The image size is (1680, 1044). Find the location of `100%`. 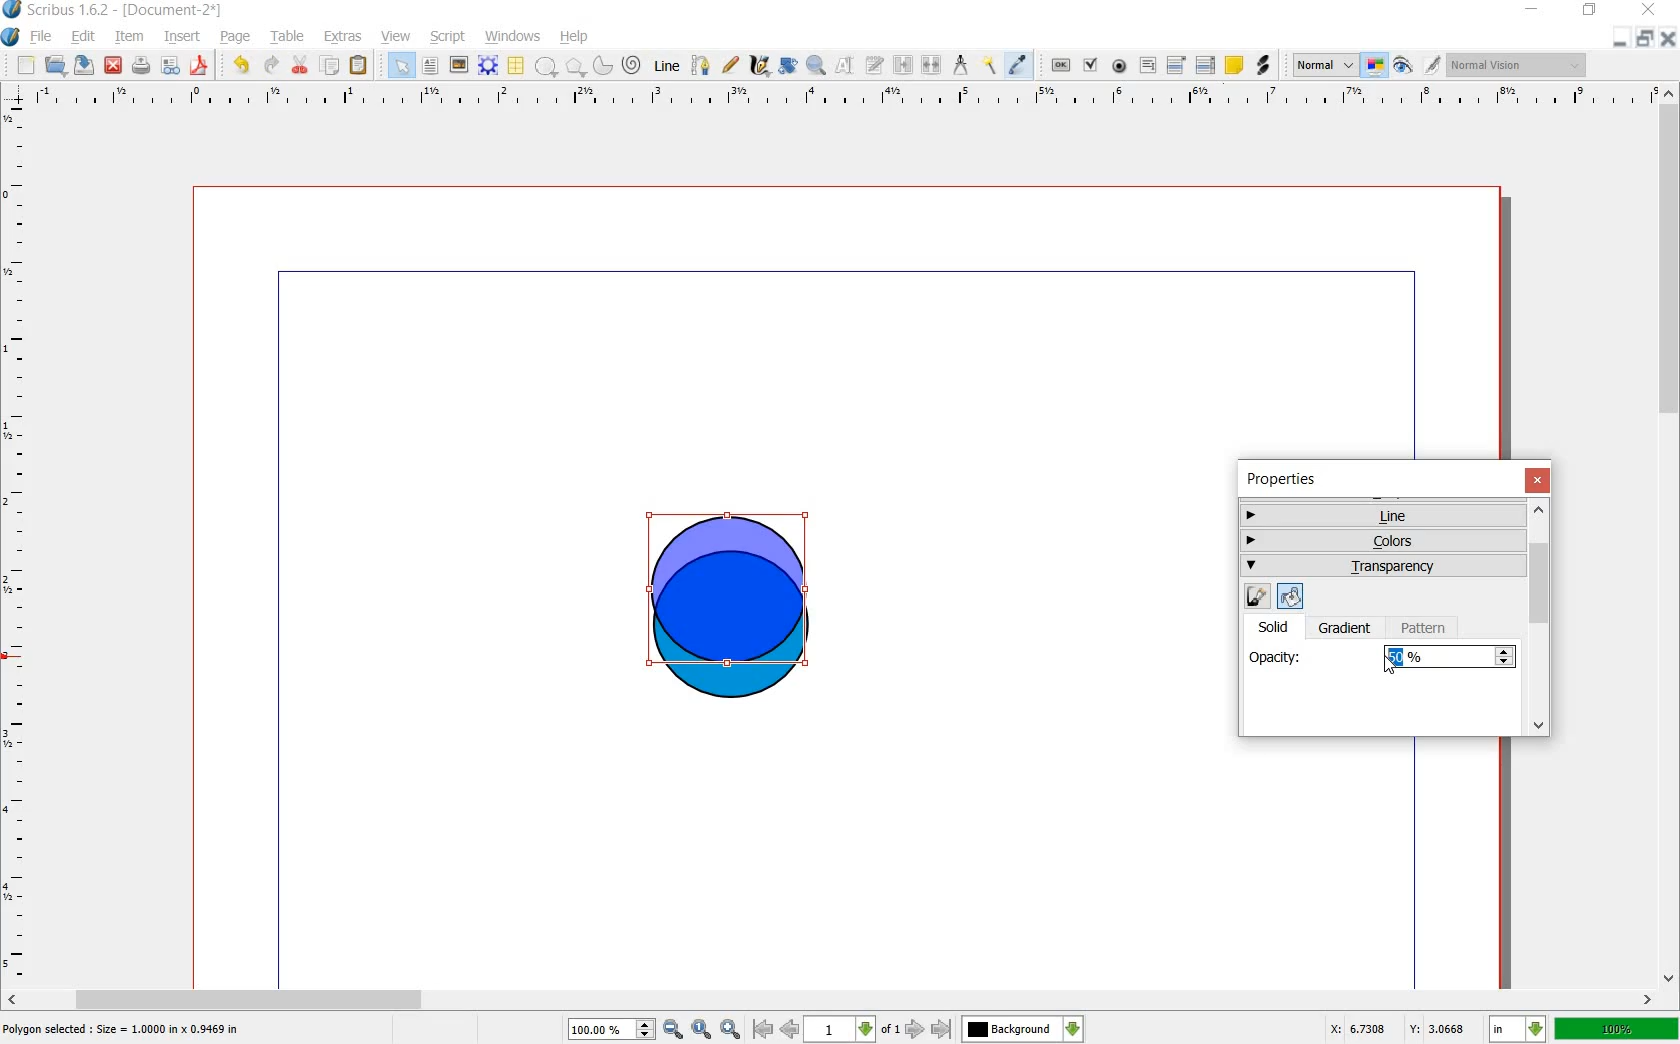

100% is located at coordinates (1618, 1031).